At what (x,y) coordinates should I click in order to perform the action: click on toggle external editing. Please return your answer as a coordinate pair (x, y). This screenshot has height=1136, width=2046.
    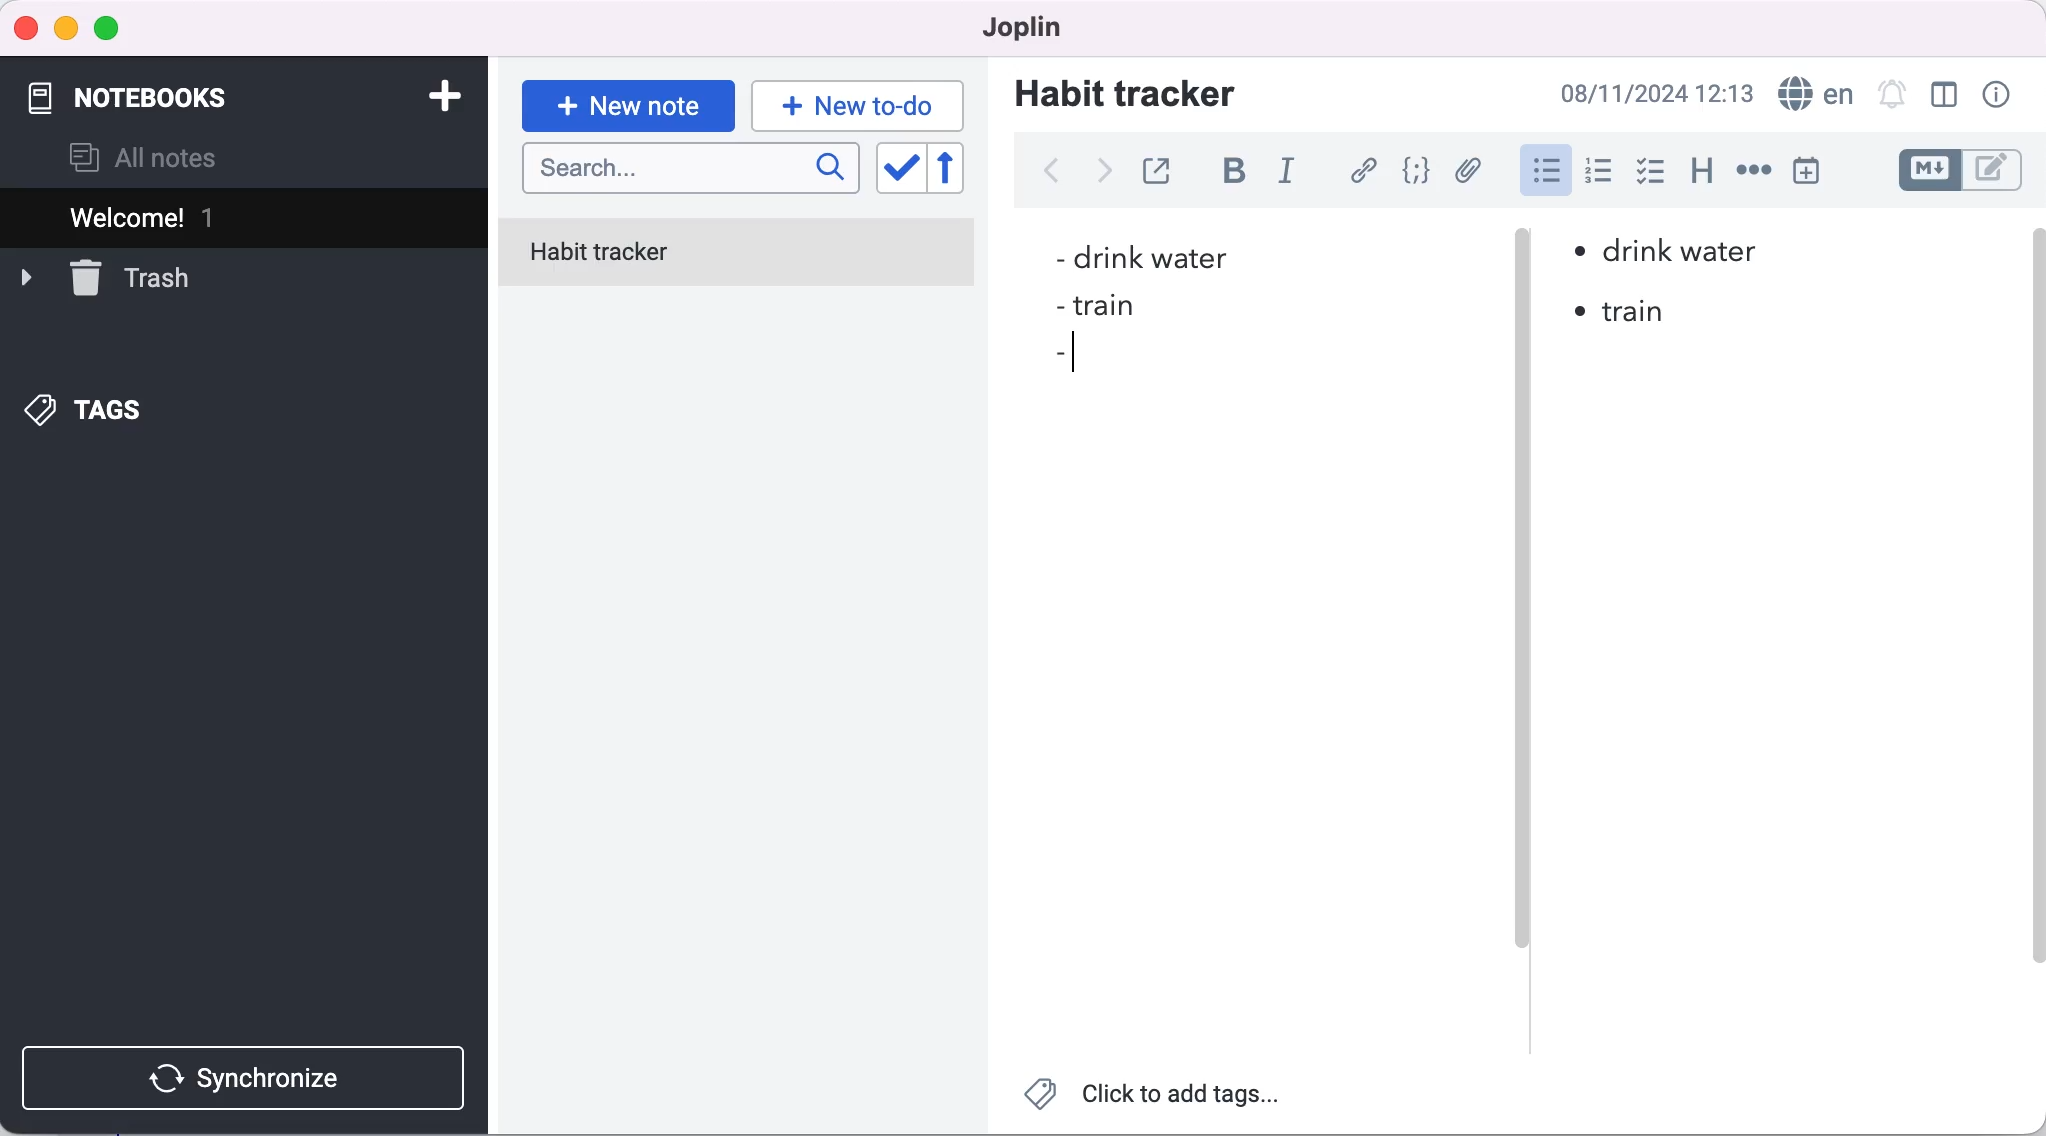
    Looking at the image, I should click on (1162, 168).